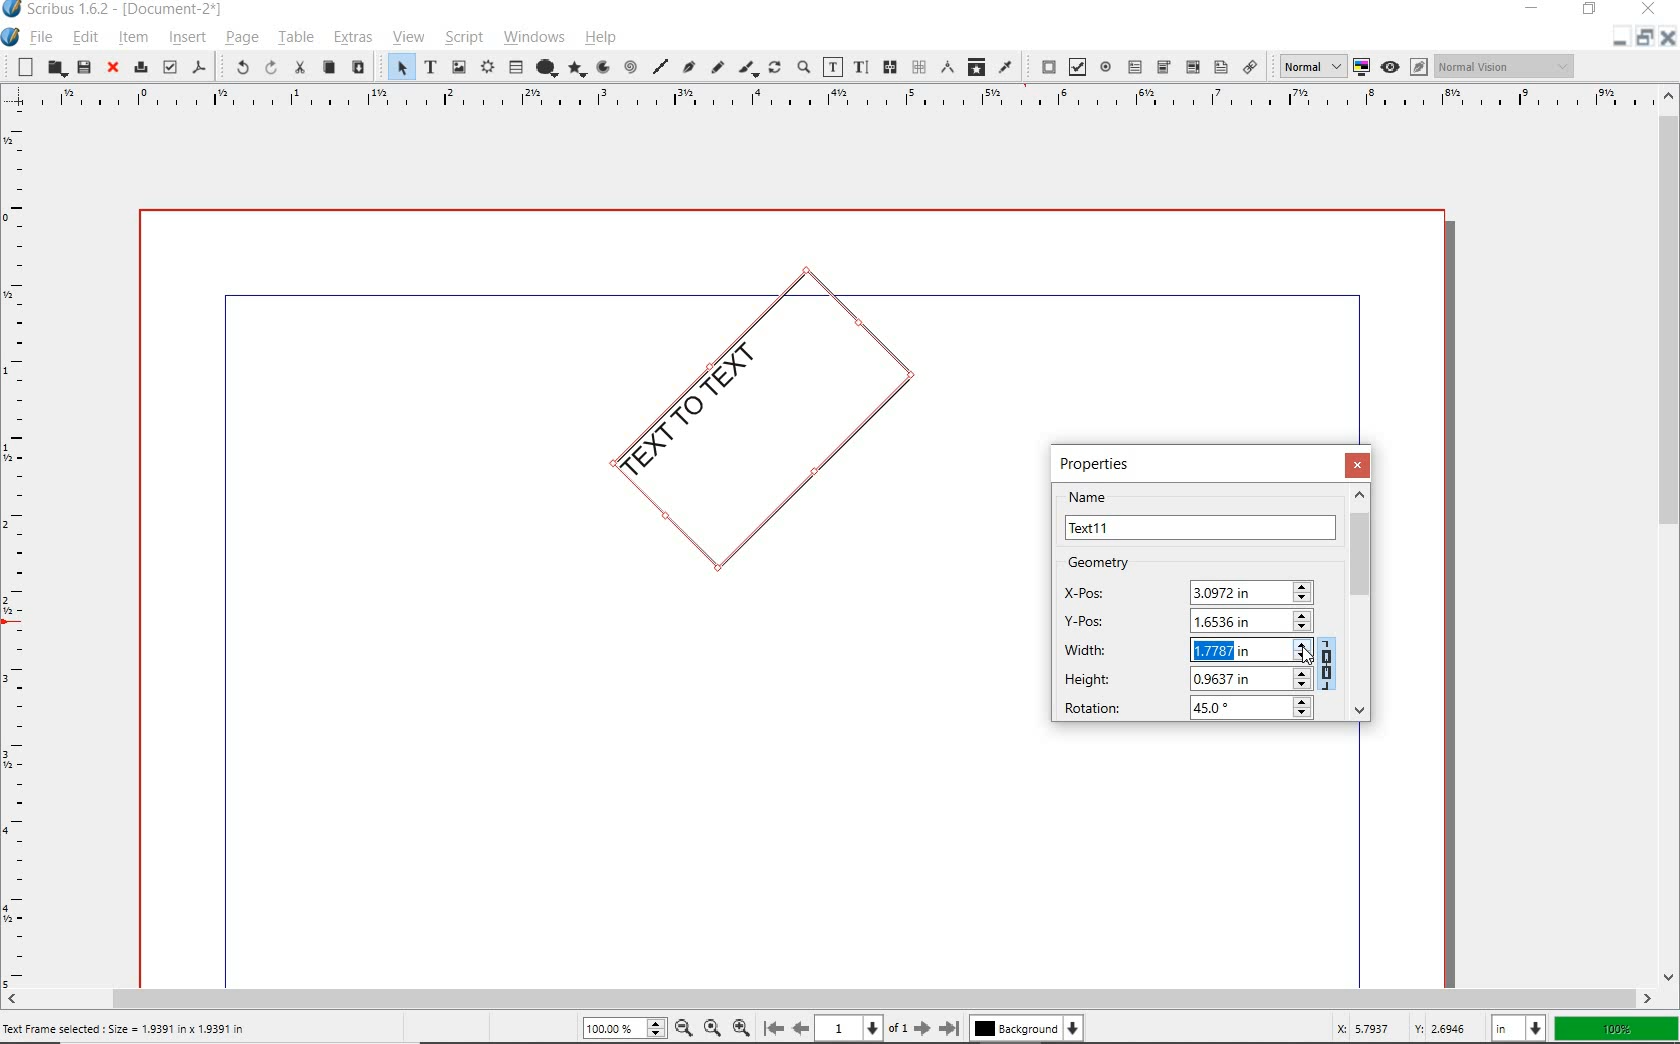 This screenshot has height=1044, width=1680. What do you see at coordinates (890, 67) in the screenshot?
I see `link text frames` at bounding box center [890, 67].